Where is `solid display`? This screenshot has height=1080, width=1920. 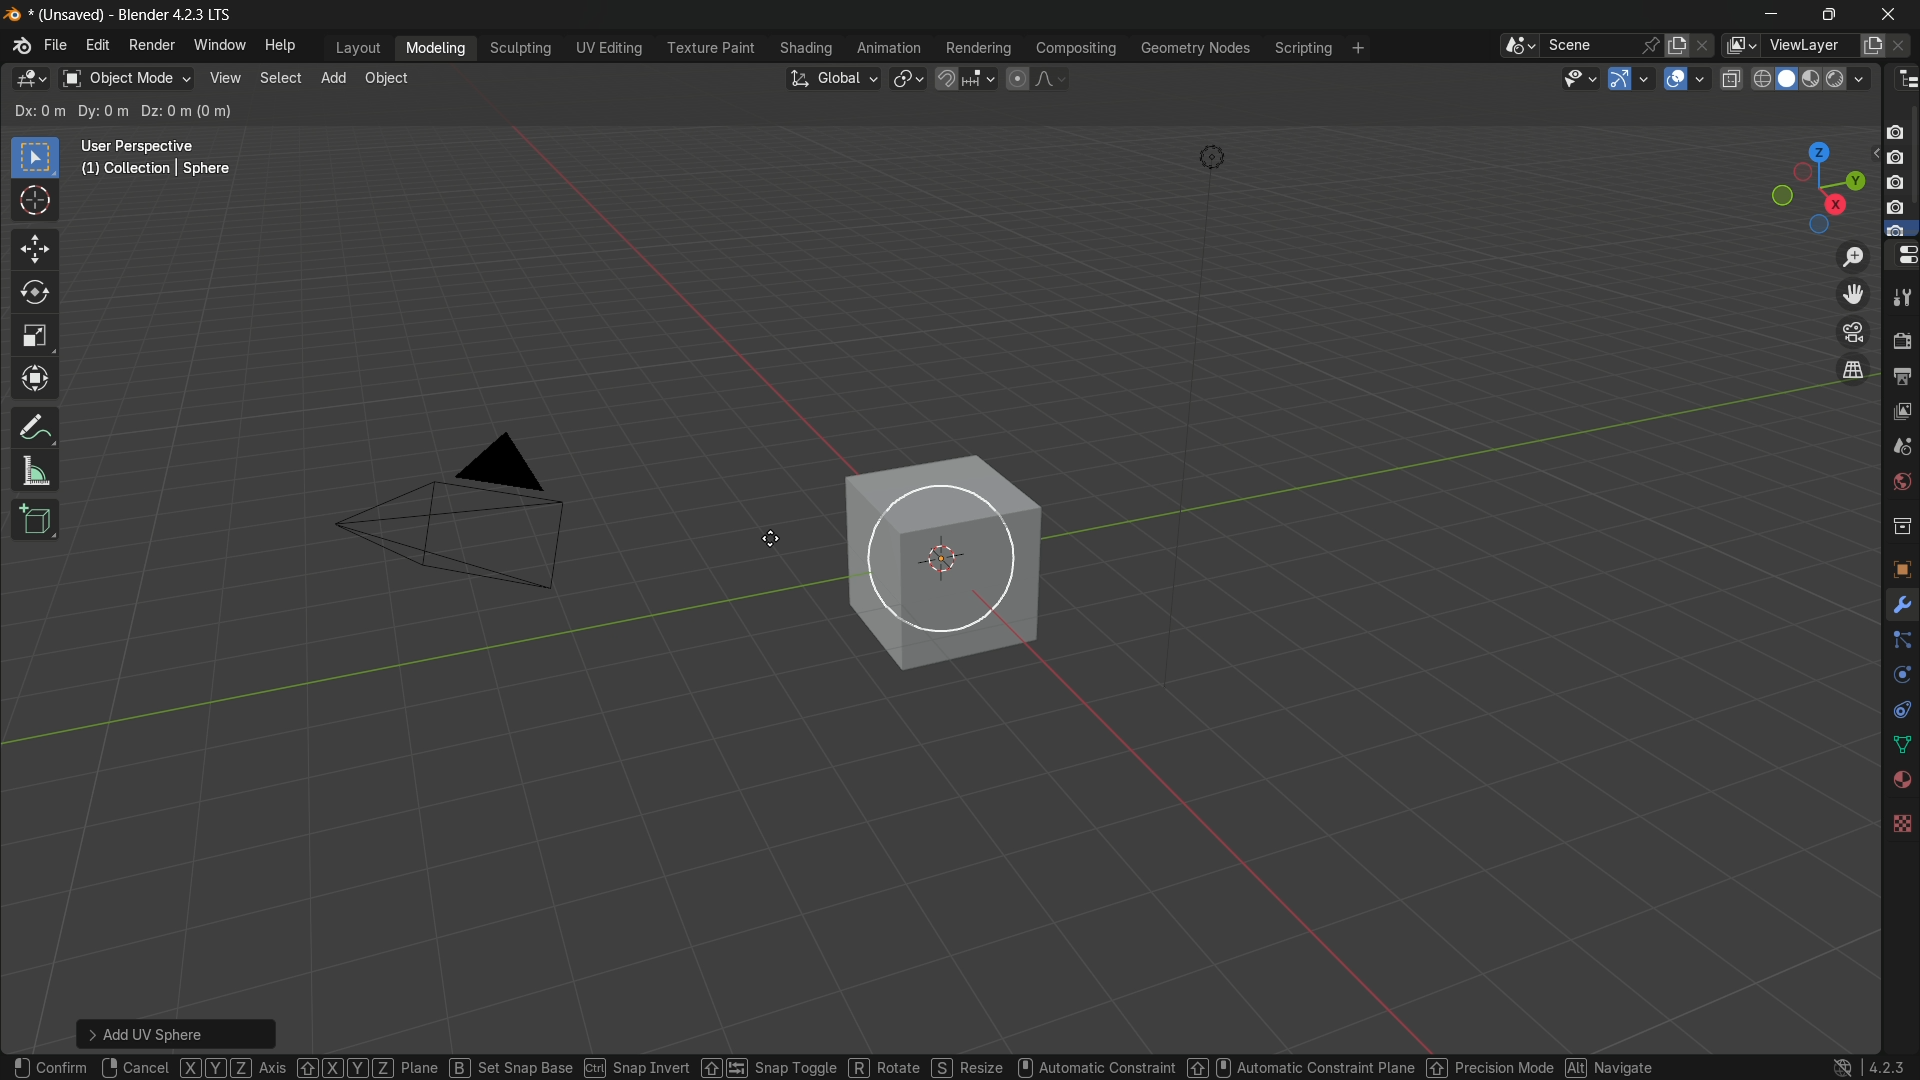 solid display is located at coordinates (1787, 78).